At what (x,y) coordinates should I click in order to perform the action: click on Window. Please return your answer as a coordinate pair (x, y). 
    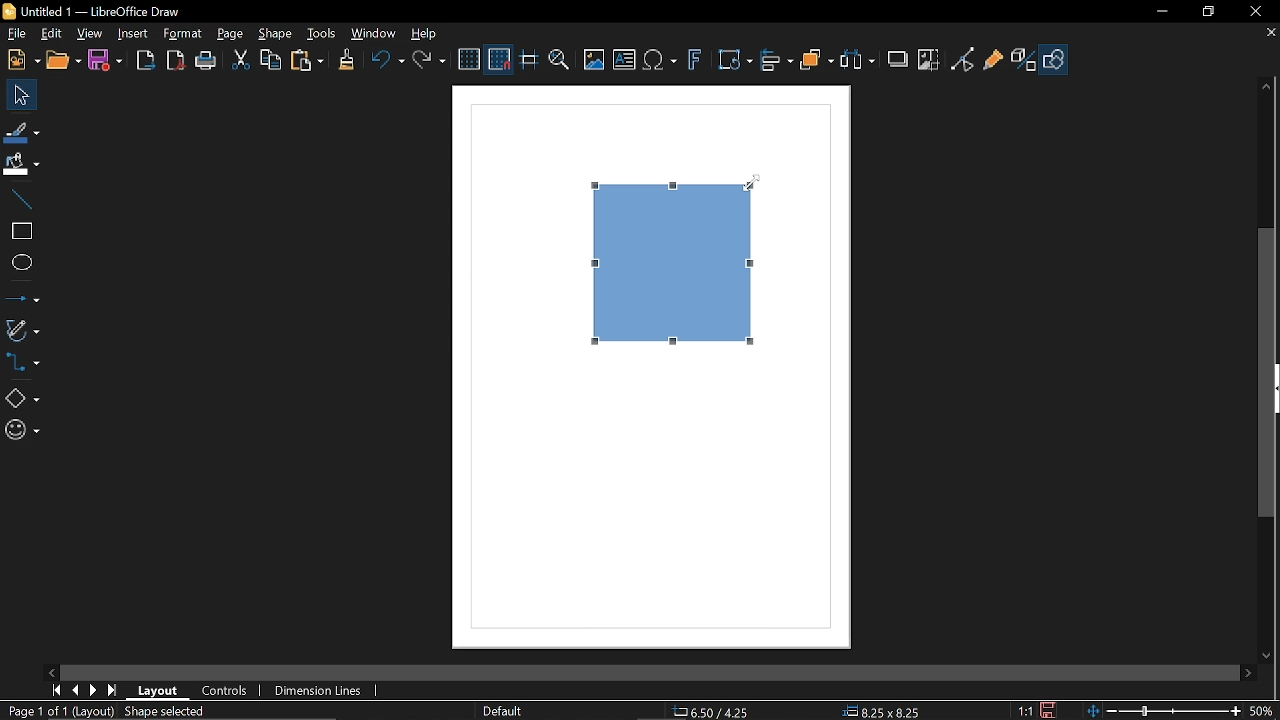
    Looking at the image, I should click on (376, 35).